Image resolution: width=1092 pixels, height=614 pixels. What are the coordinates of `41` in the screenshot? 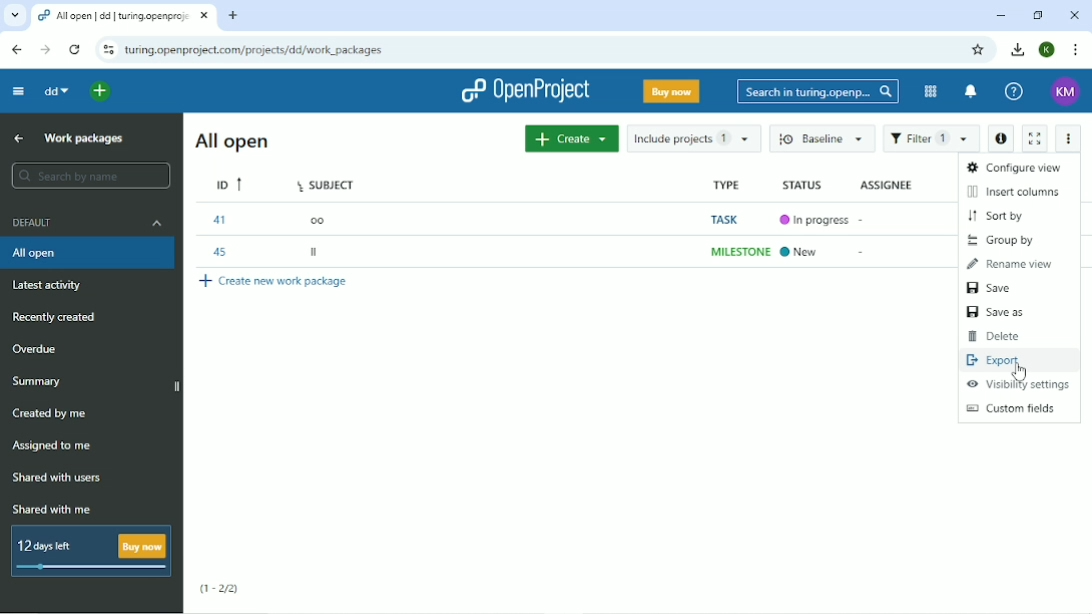 It's located at (218, 219).